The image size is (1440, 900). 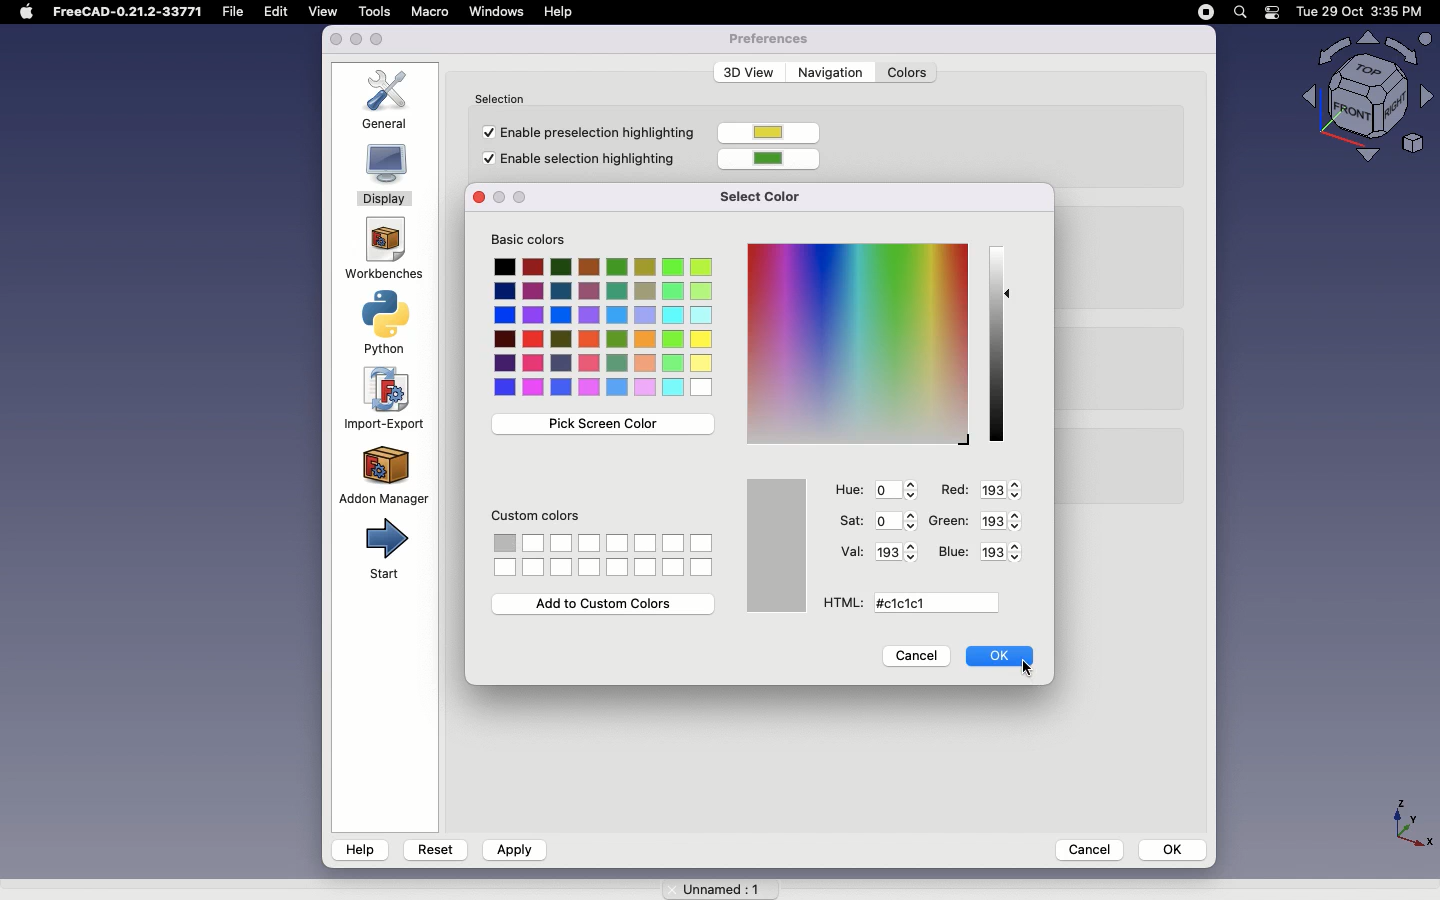 I want to click on Help, so click(x=360, y=849).